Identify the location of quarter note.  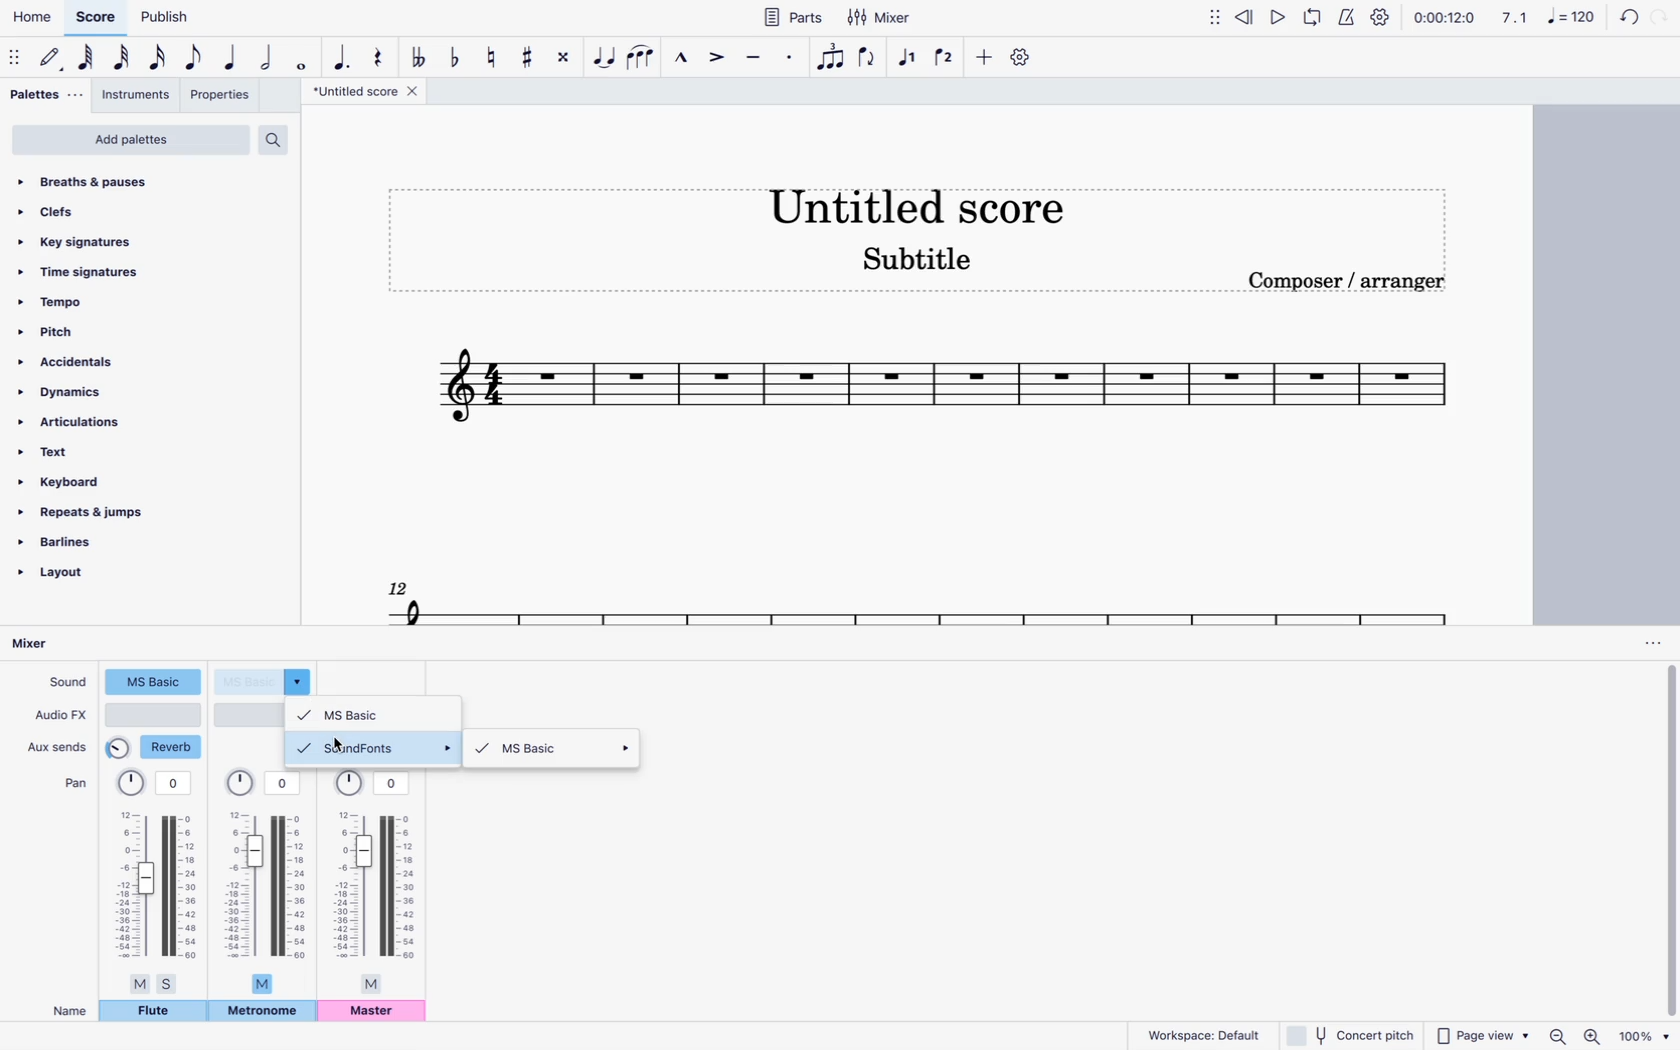
(231, 58).